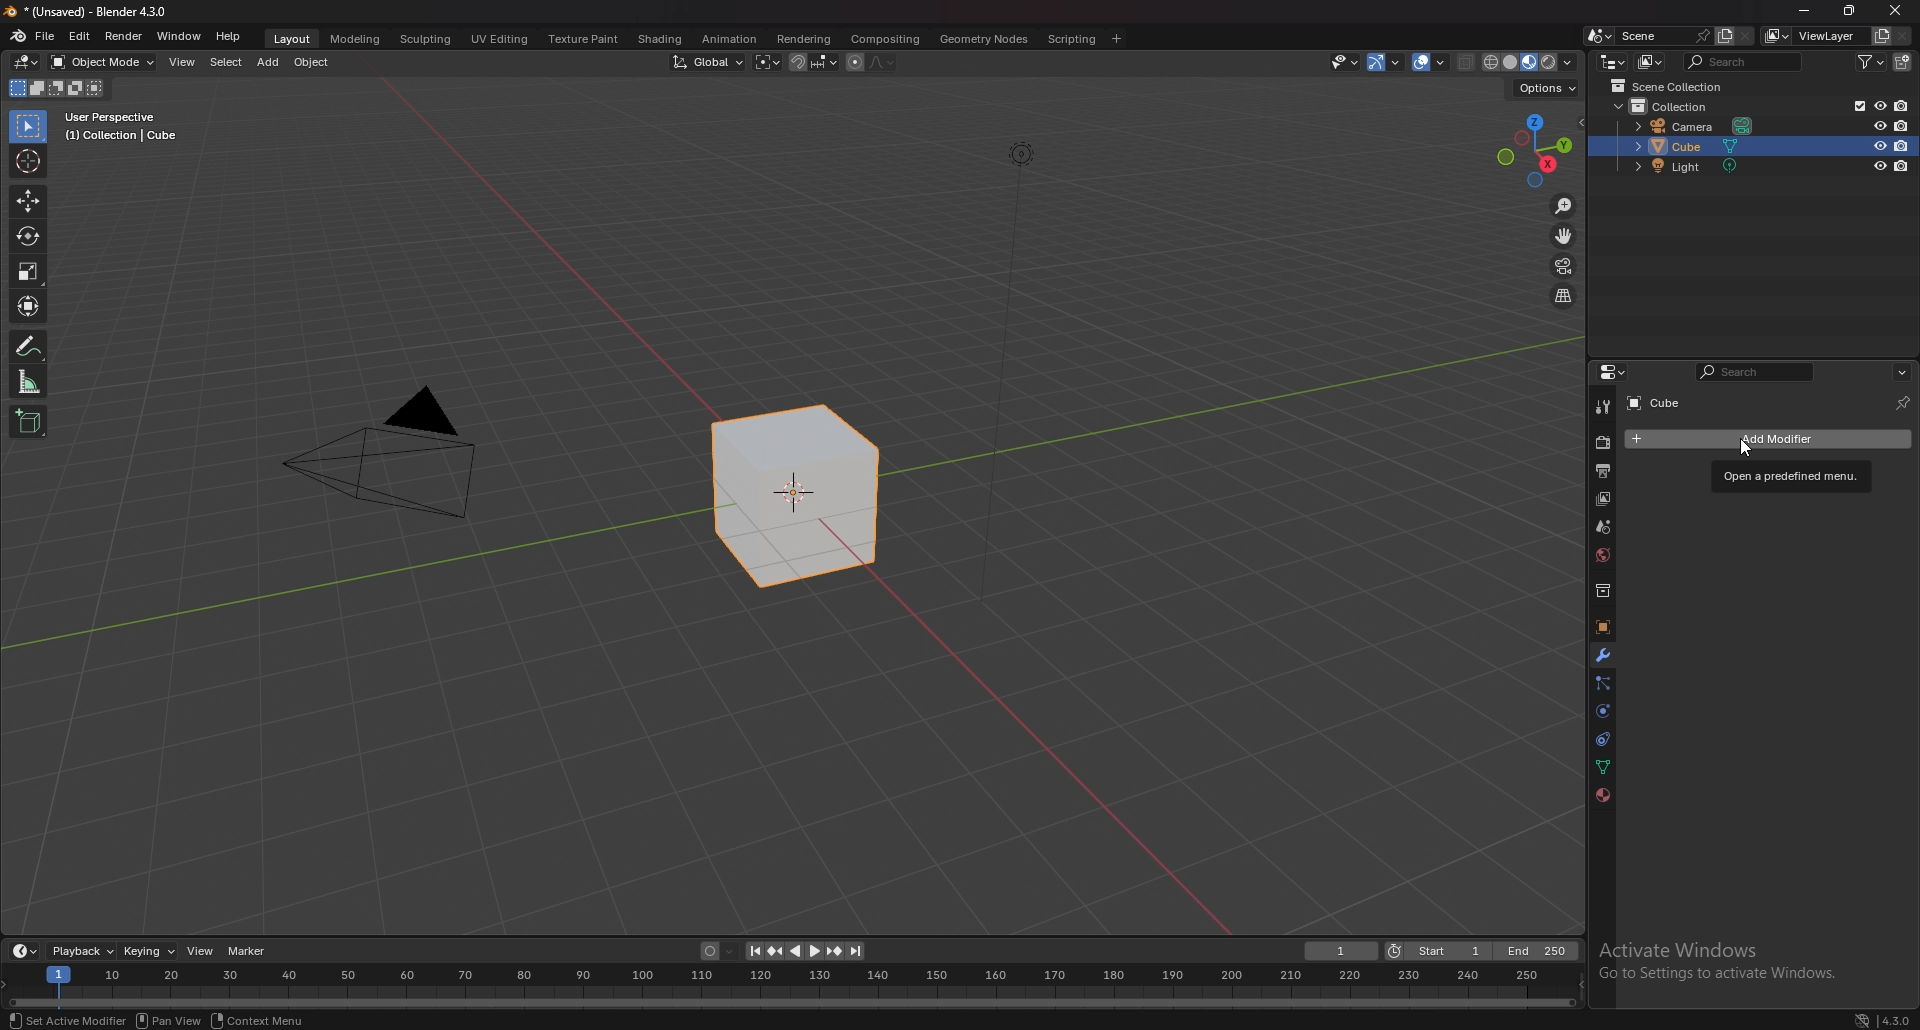 The width and height of the screenshot is (1920, 1030). I want to click on scene, so click(1662, 36).